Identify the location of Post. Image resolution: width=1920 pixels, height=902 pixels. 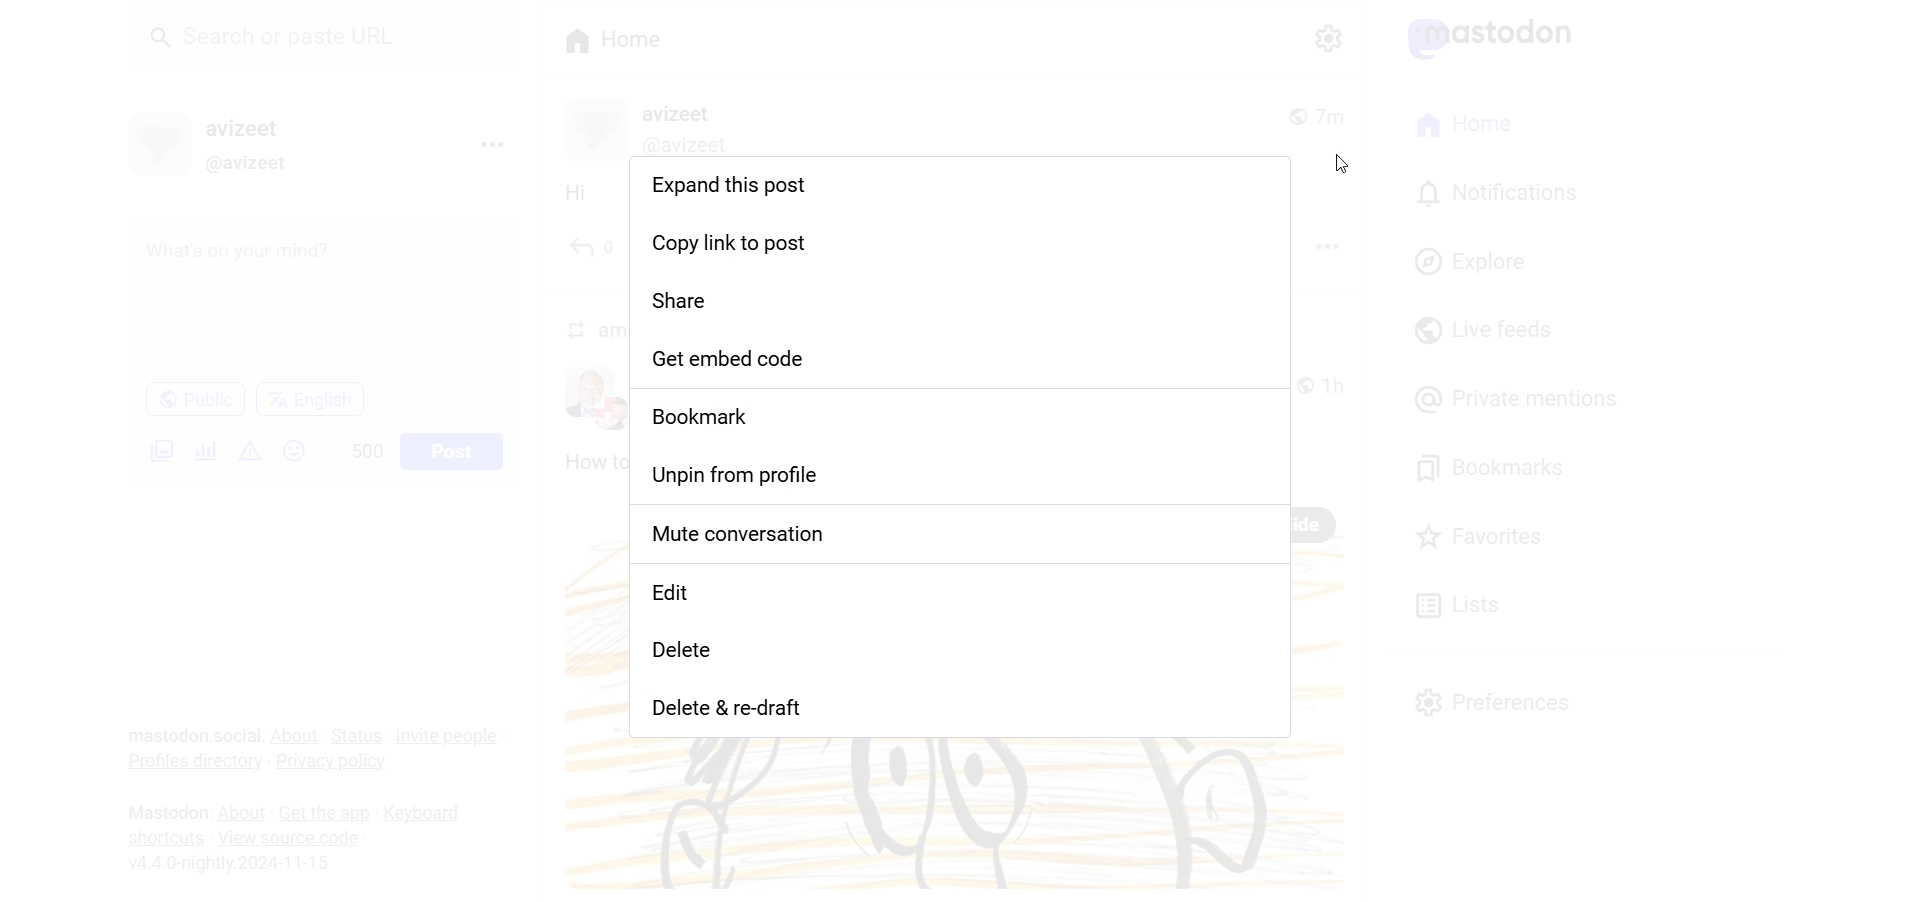
(454, 450).